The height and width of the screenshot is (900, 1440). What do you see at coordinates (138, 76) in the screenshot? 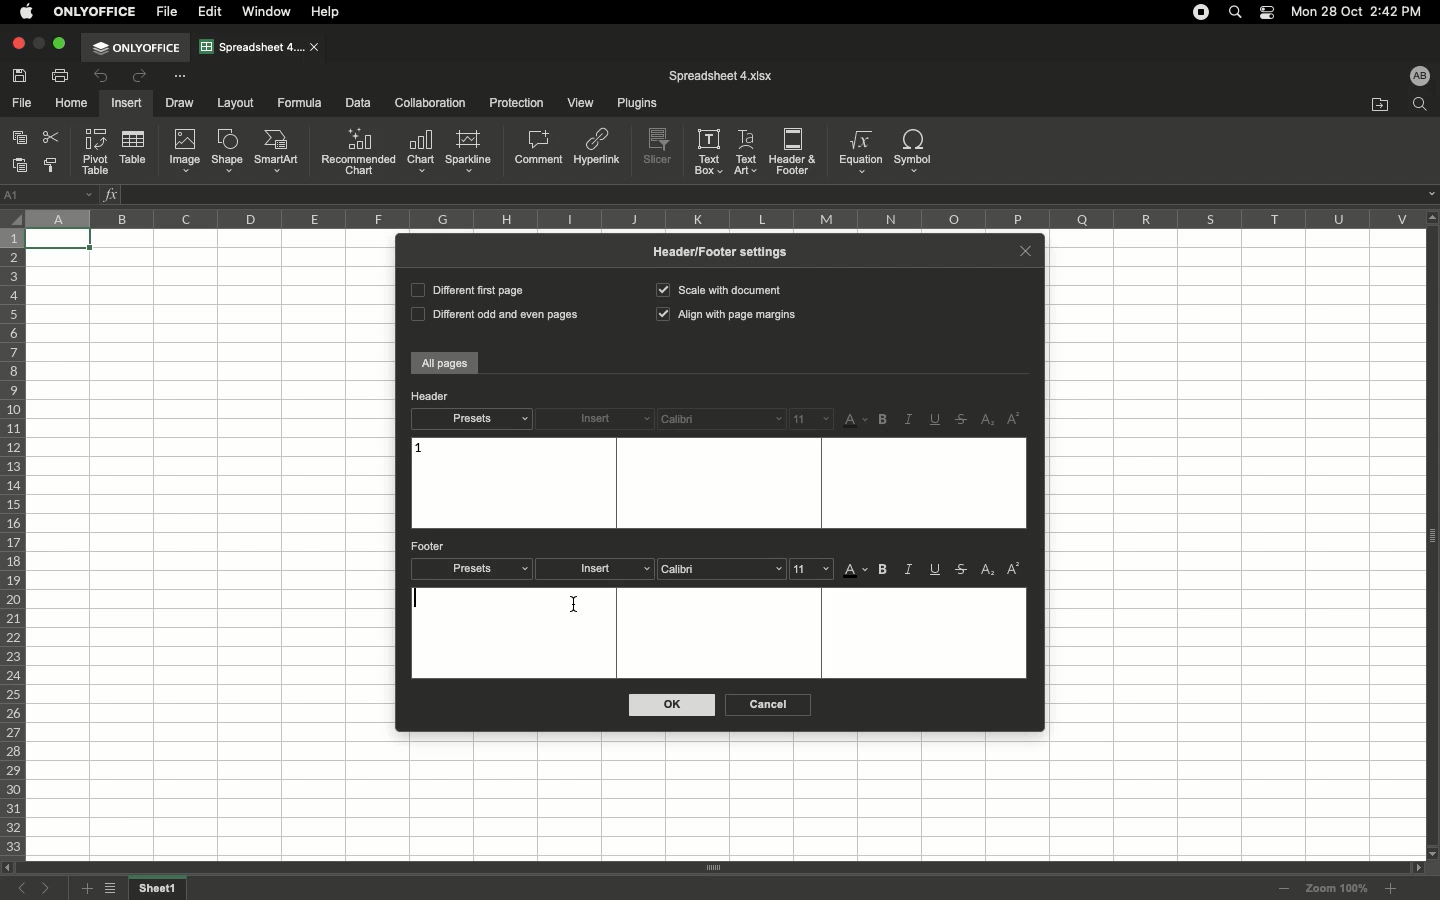
I see `Redo` at bounding box center [138, 76].